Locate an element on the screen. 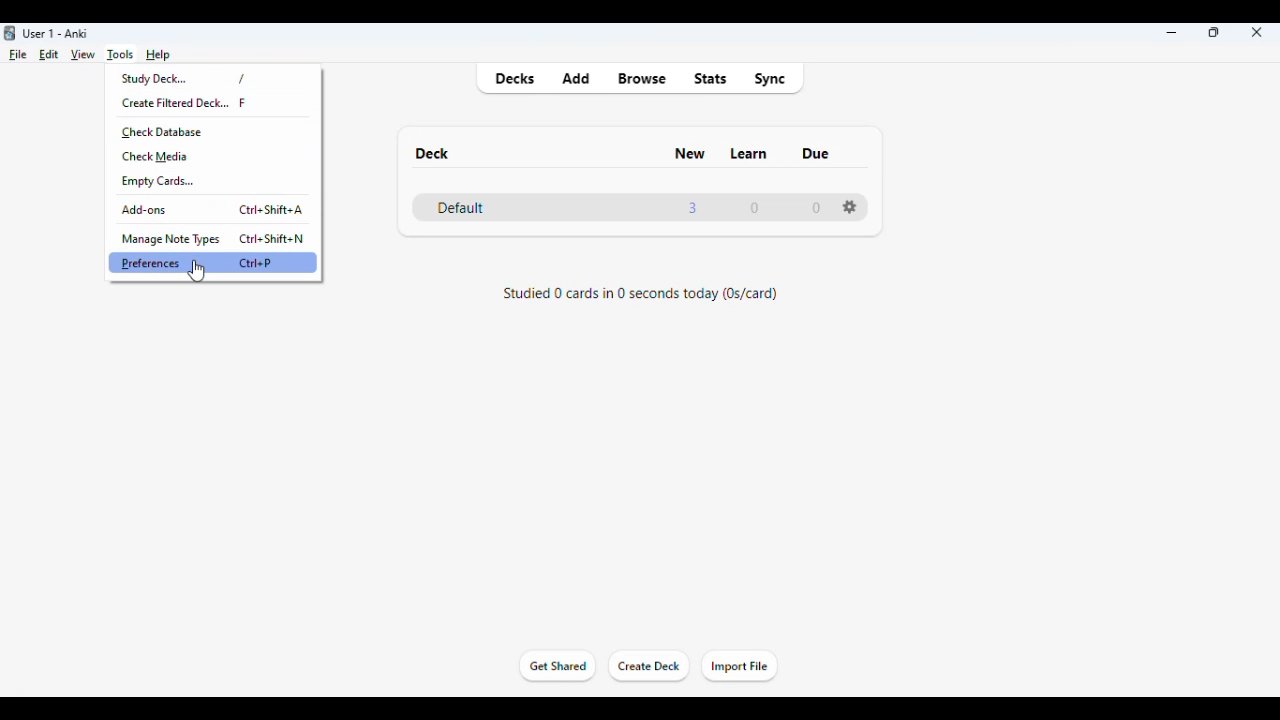  0 is located at coordinates (754, 208).